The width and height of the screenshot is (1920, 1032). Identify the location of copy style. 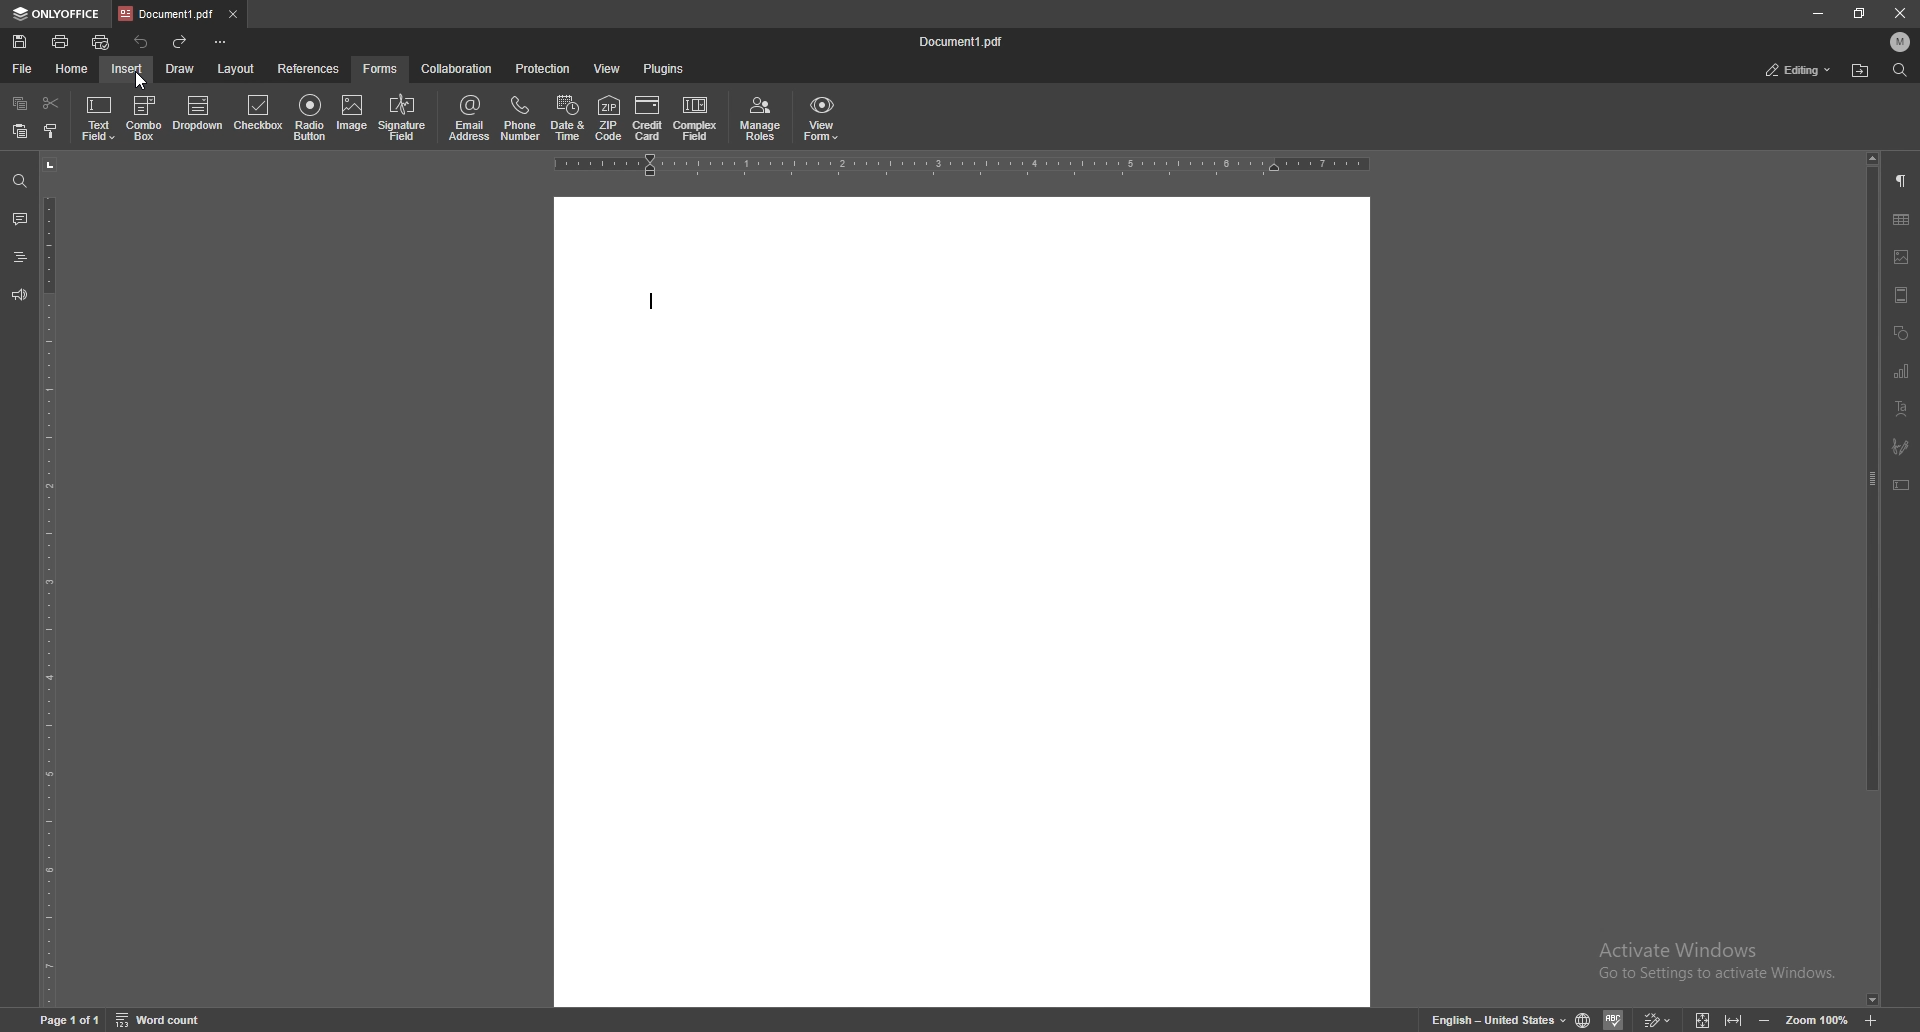
(51, 131).